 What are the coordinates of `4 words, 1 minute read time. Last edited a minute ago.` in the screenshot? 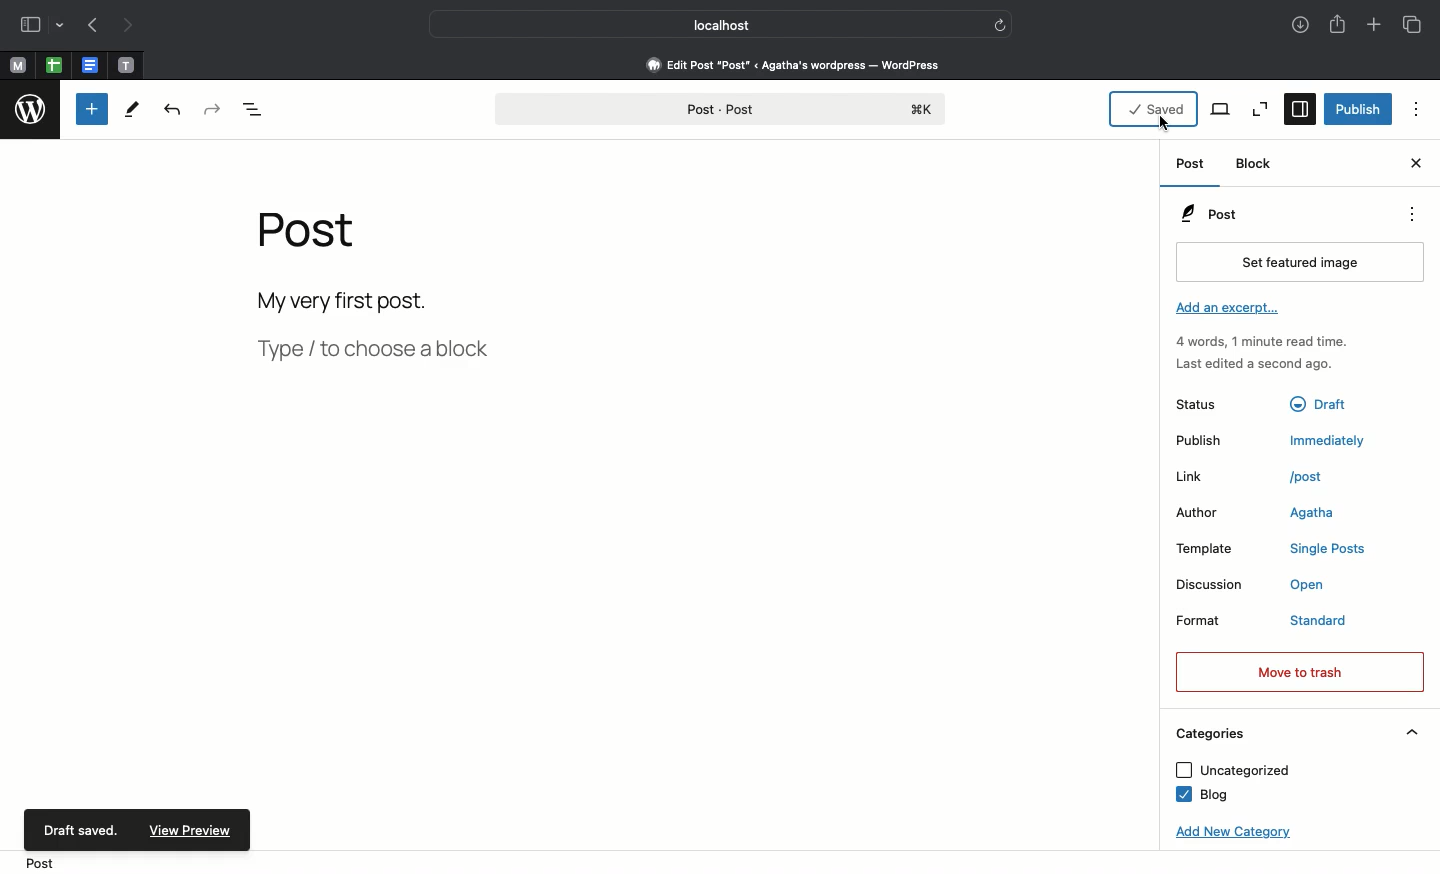 It's located at (1260, 356).